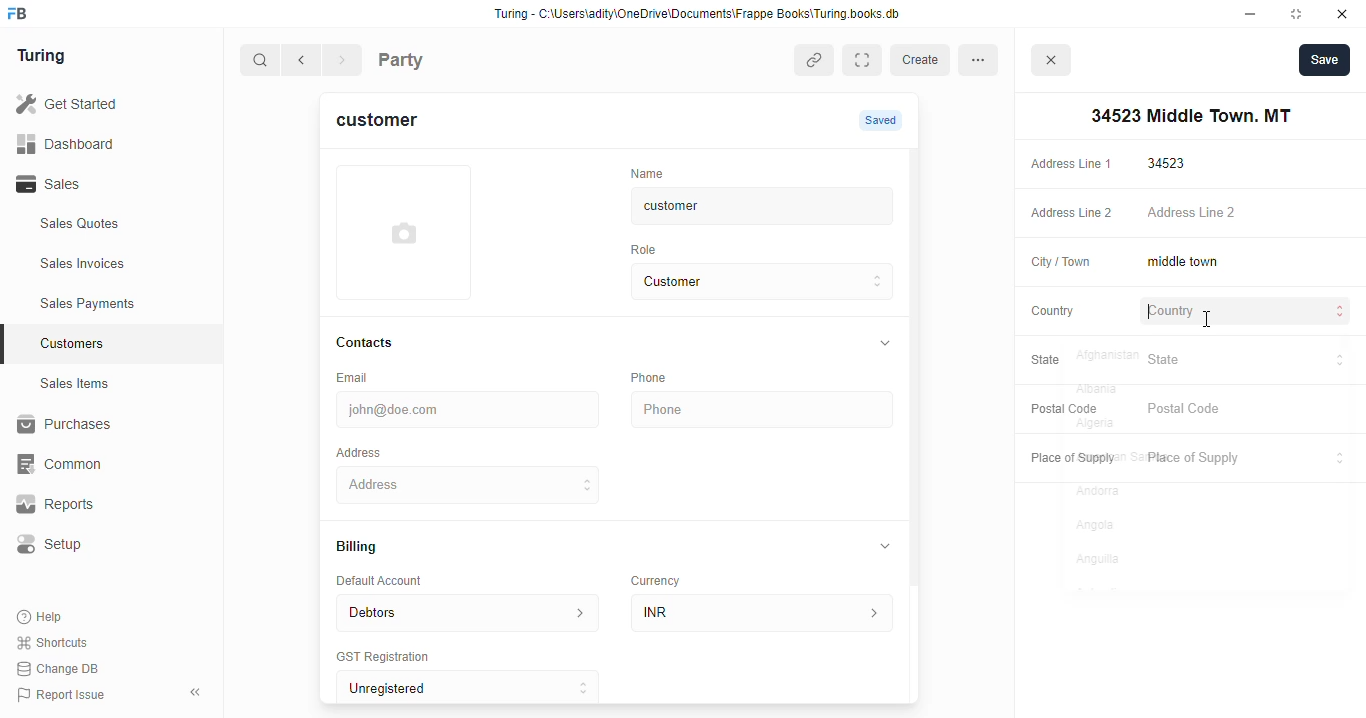 This screenshot has height=718, width=1366. I want to click on Setup, so click(101, 544).